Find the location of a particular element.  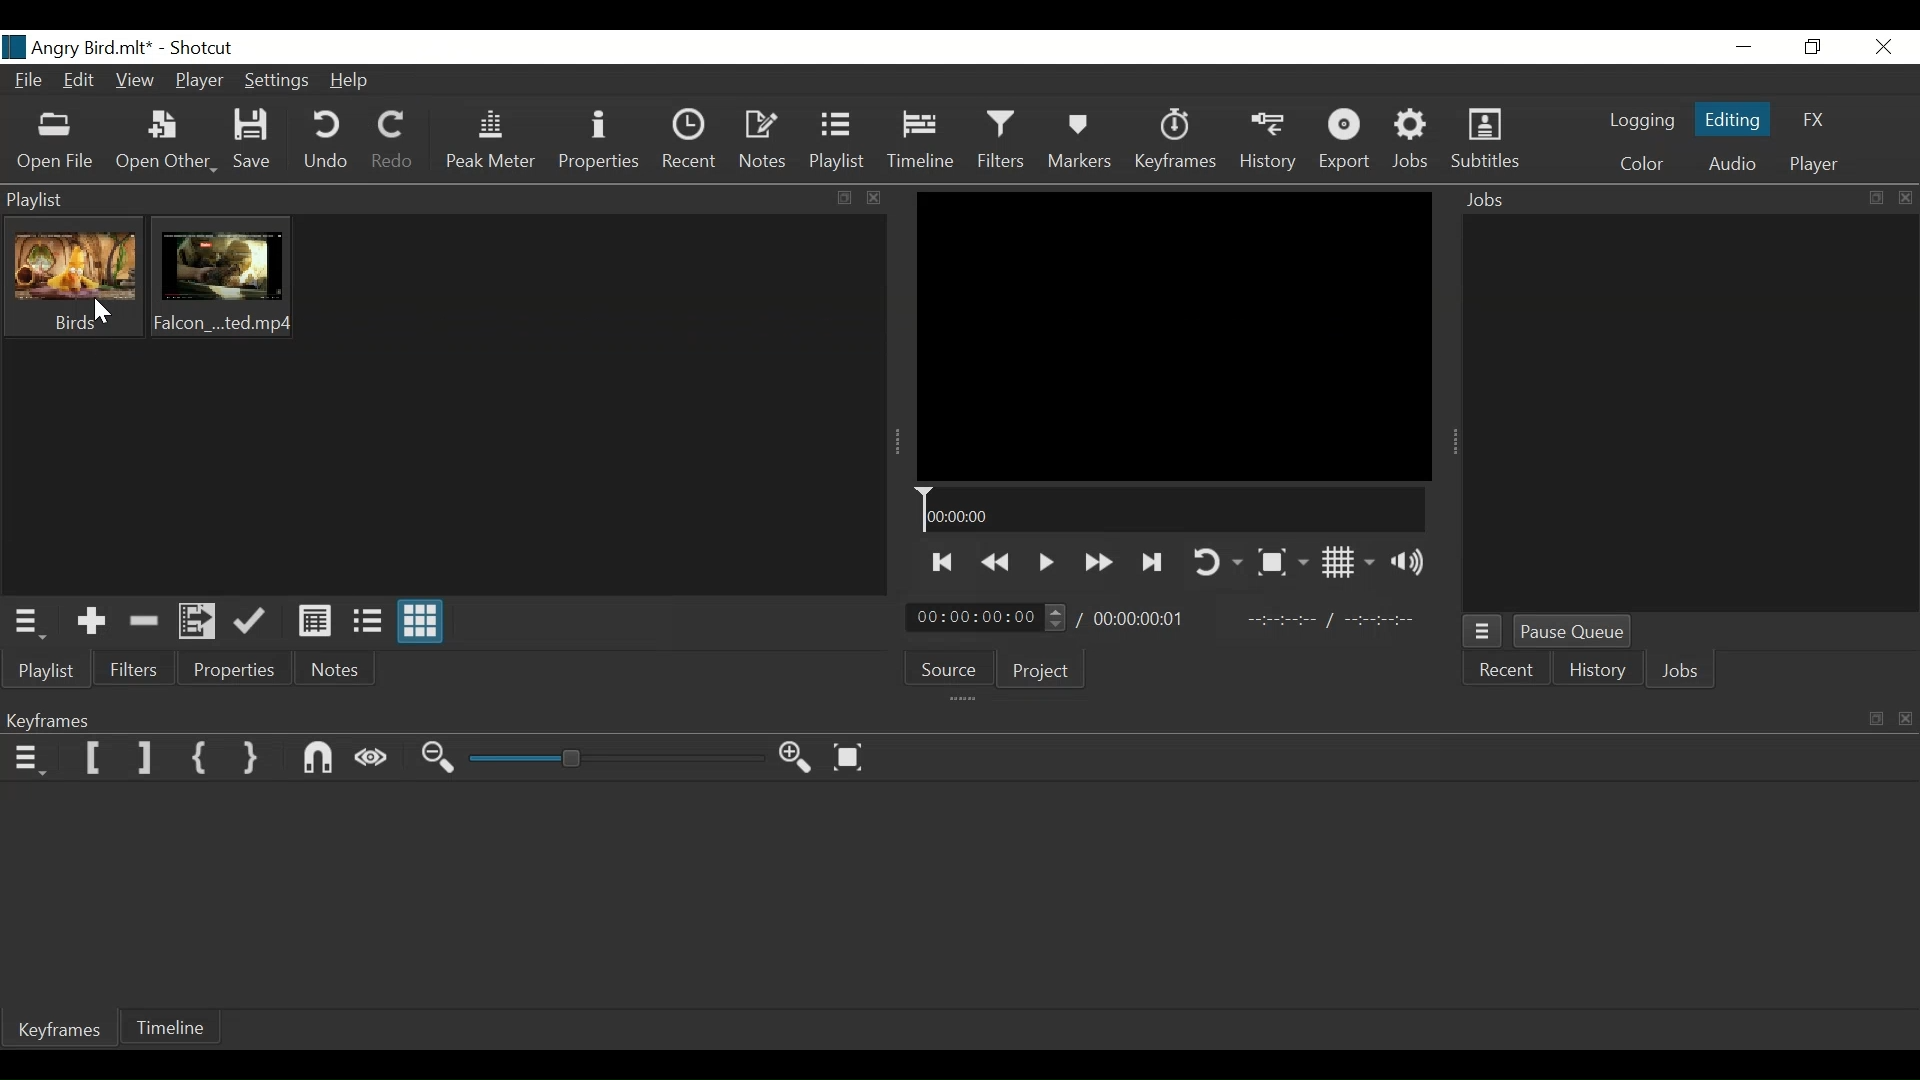

Notes is located at coordinates (337, 669).